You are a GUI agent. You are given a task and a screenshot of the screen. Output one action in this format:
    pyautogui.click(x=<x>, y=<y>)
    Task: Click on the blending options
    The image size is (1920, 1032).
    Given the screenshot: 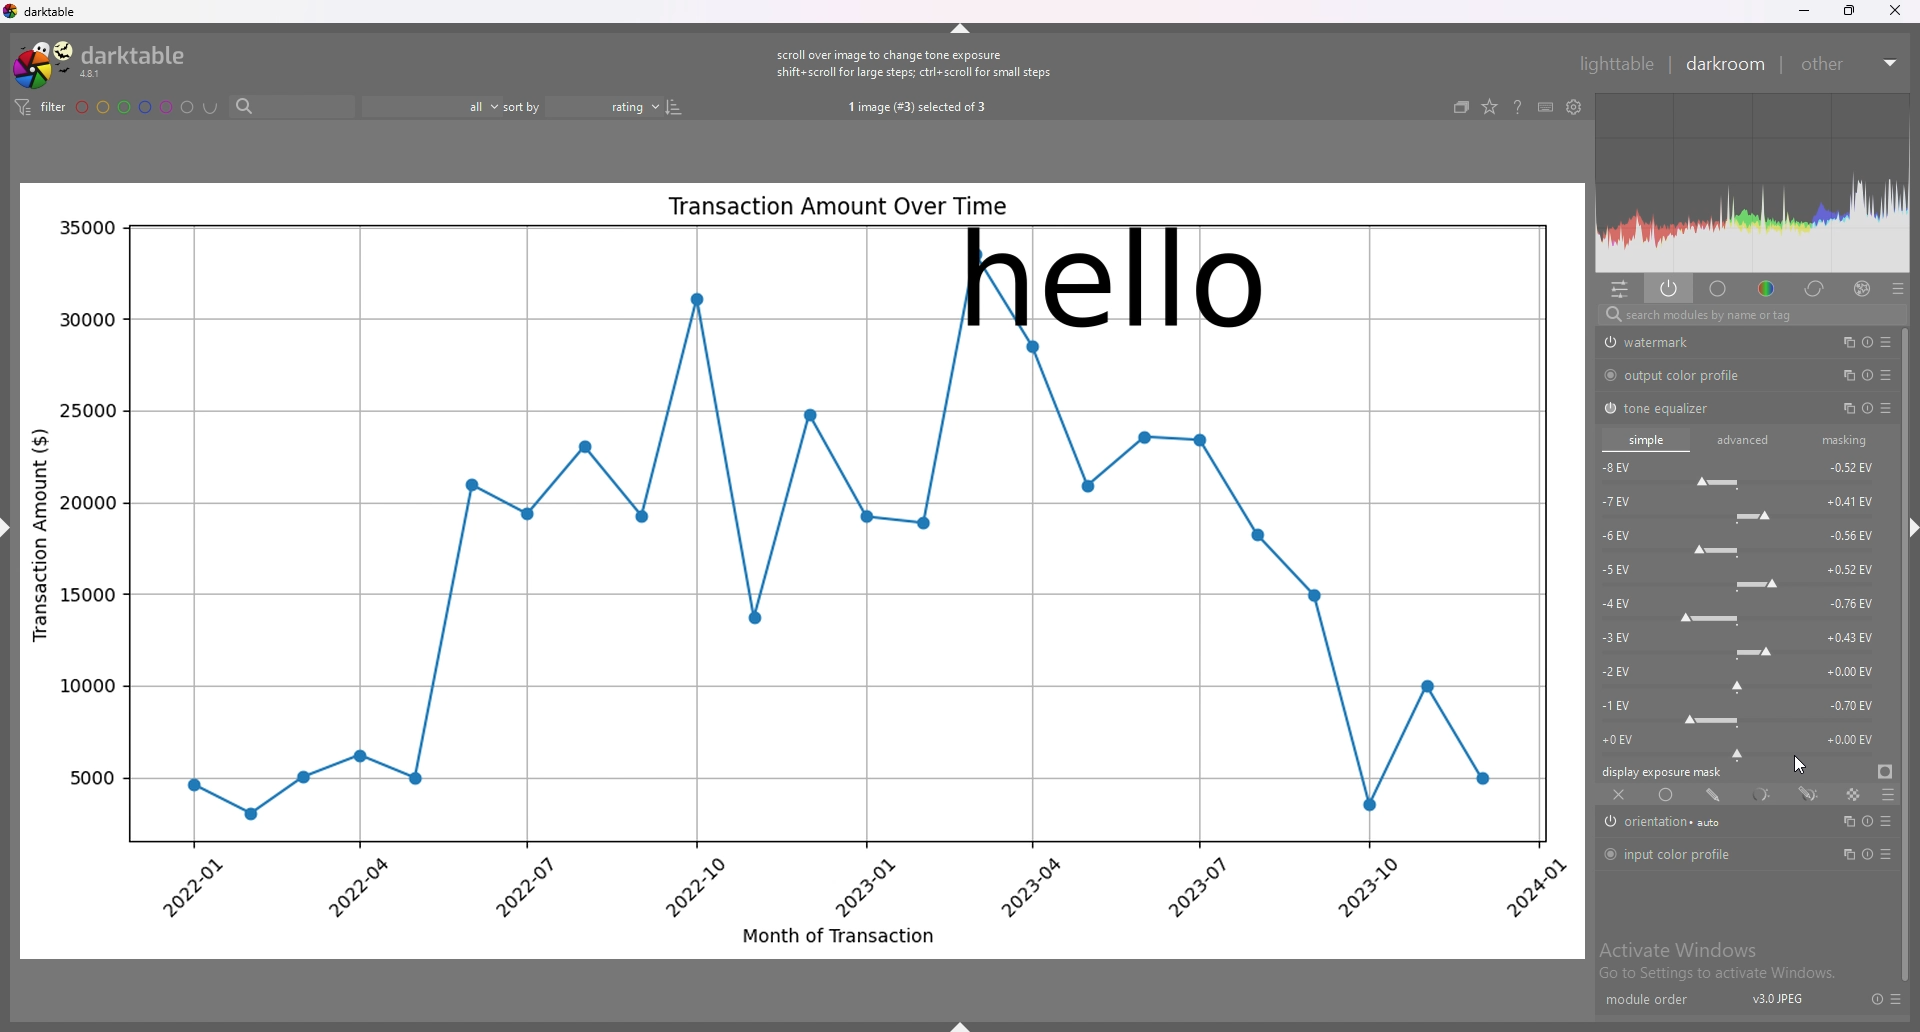 What is the action you would take?
    pyautogui.click(x=1886, y=794)
    